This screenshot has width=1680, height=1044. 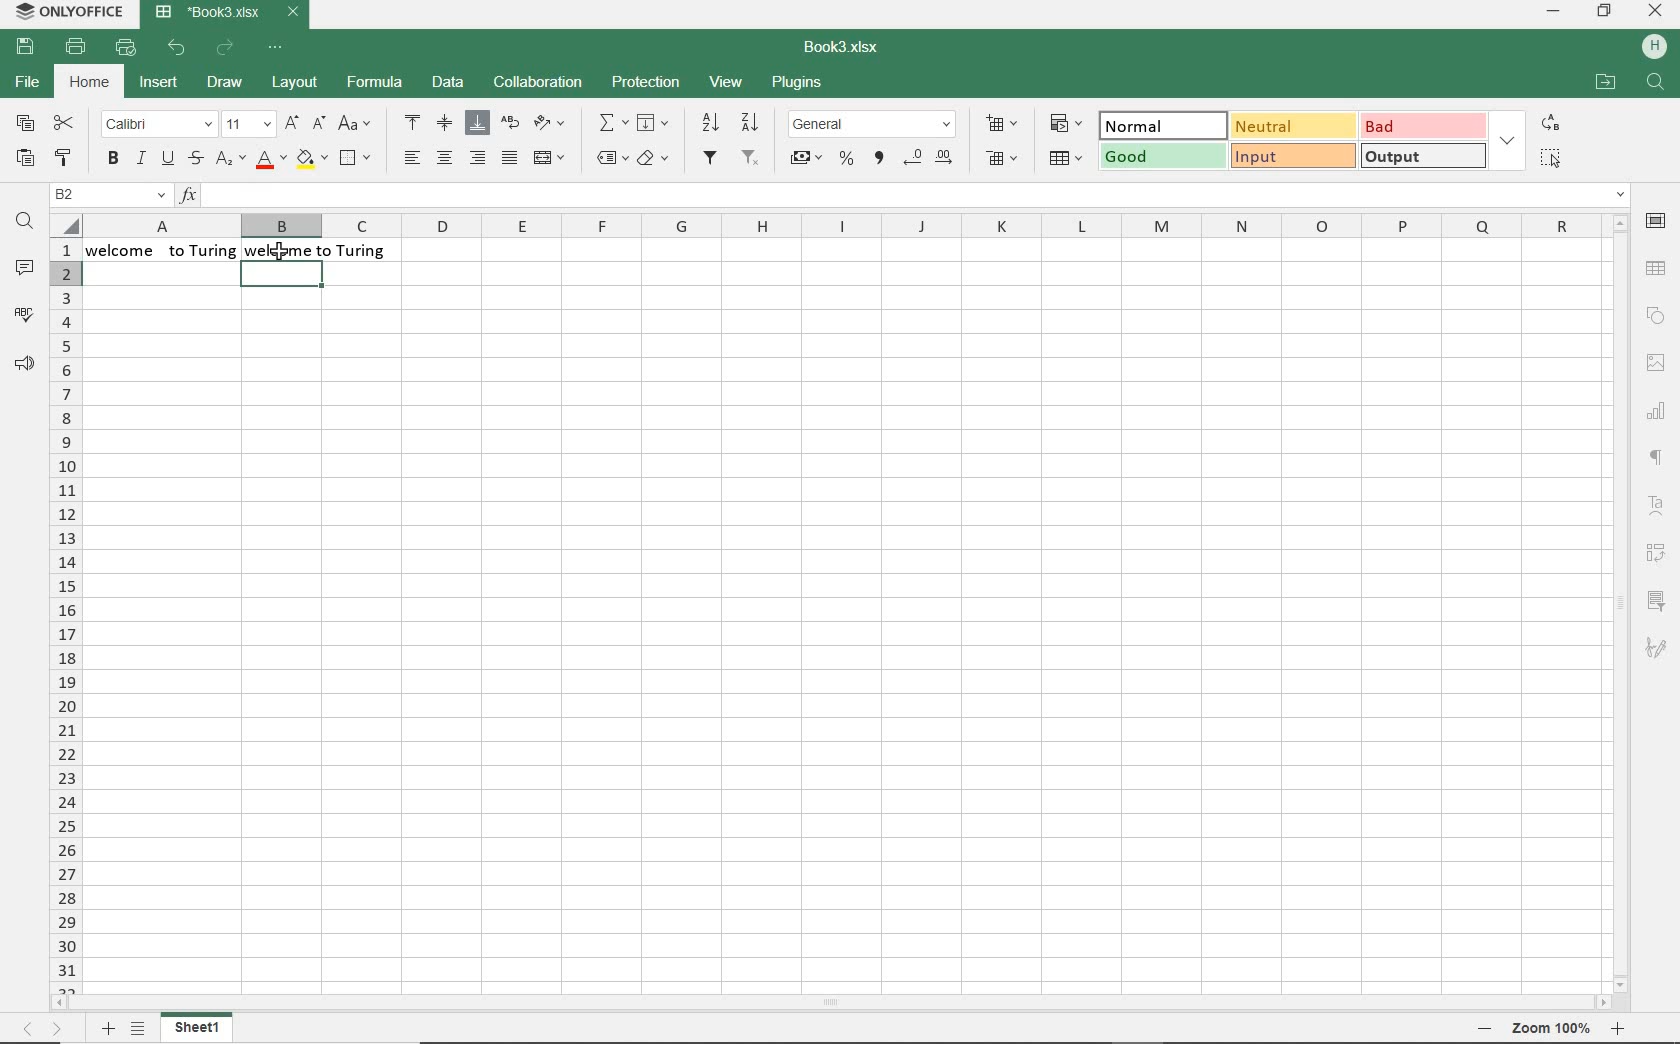 I want to click on formula, so click(x=375, y=82).